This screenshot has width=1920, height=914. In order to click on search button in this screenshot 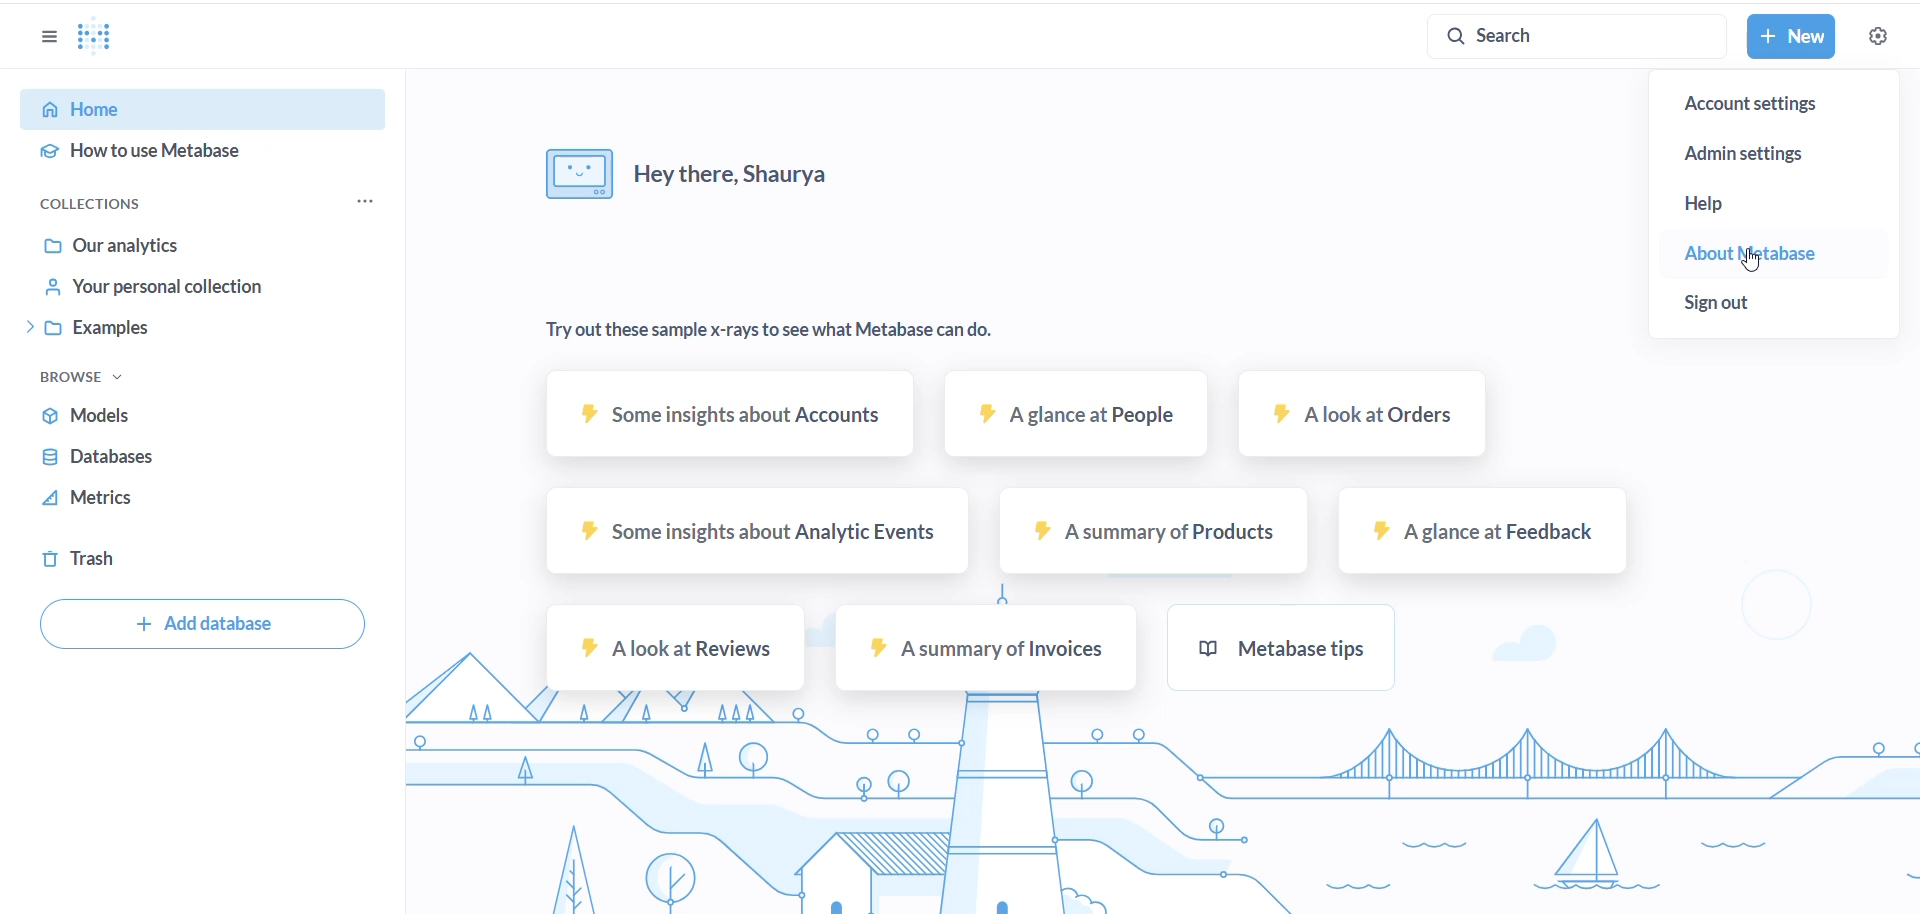, I will do `click(1565, 34)`.